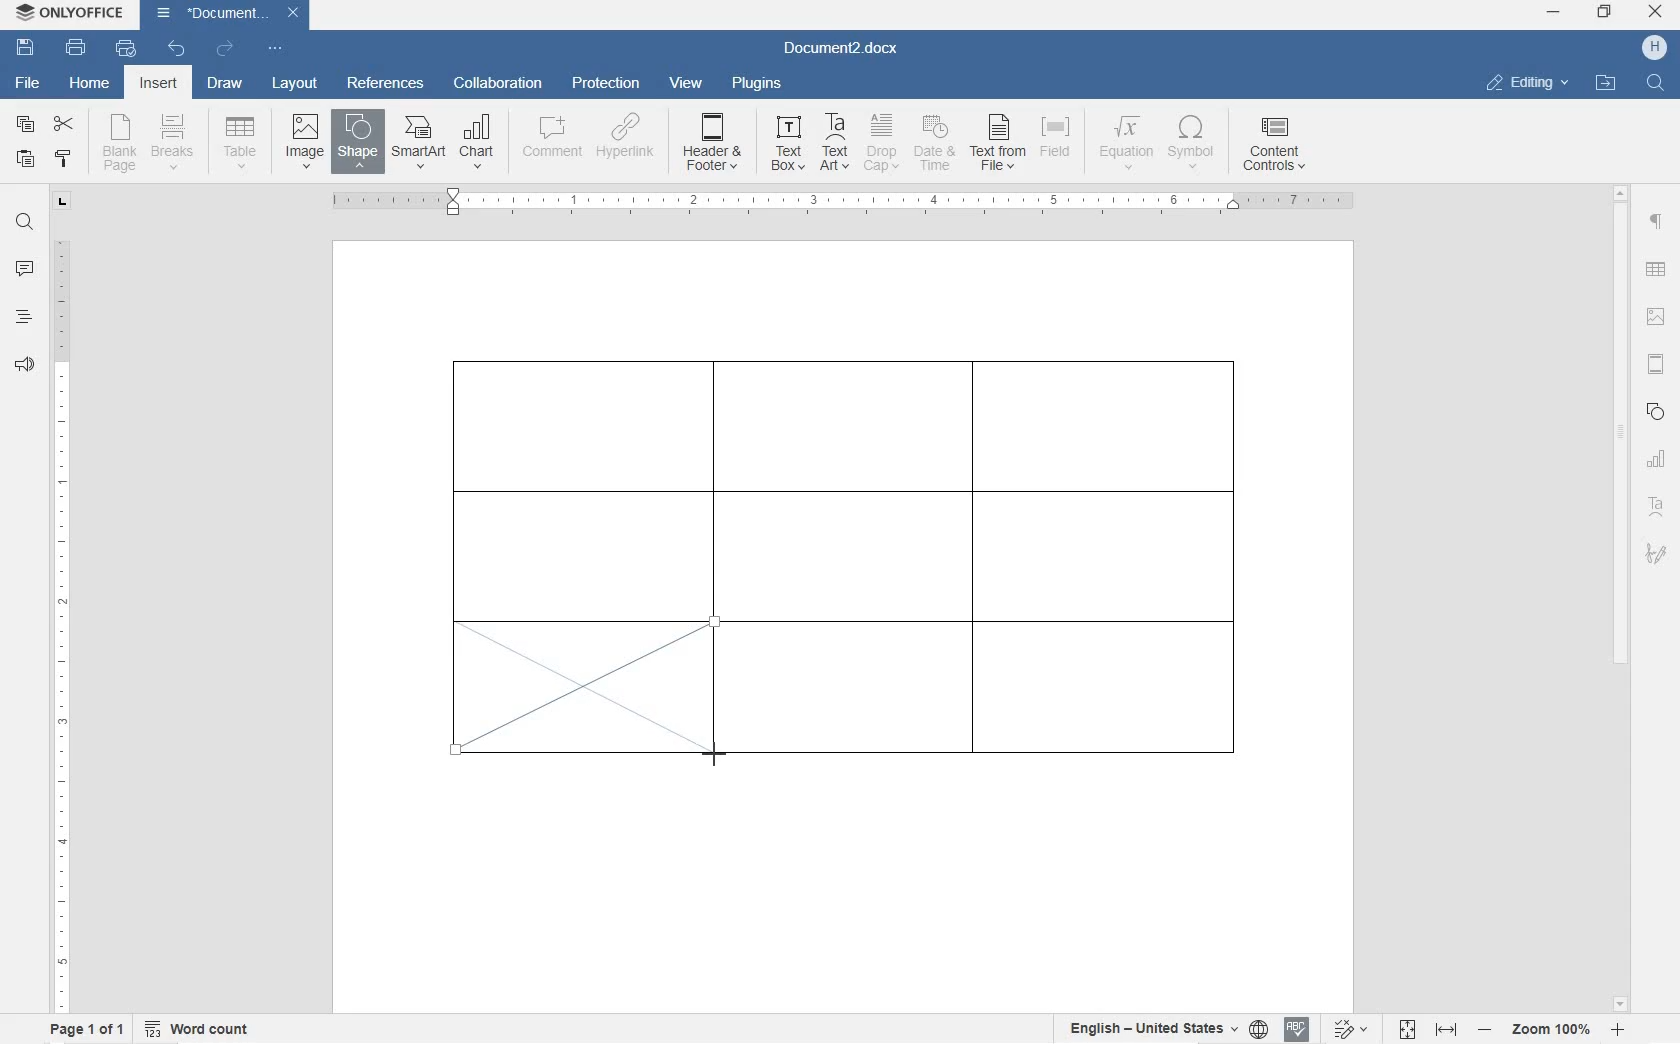 The height and width of the screenshot is (1044, 1680). What do you see at coordinates (84, 1029) in the screenshot?
I see `page 1 of 1` at bounding box center [84, 1029].